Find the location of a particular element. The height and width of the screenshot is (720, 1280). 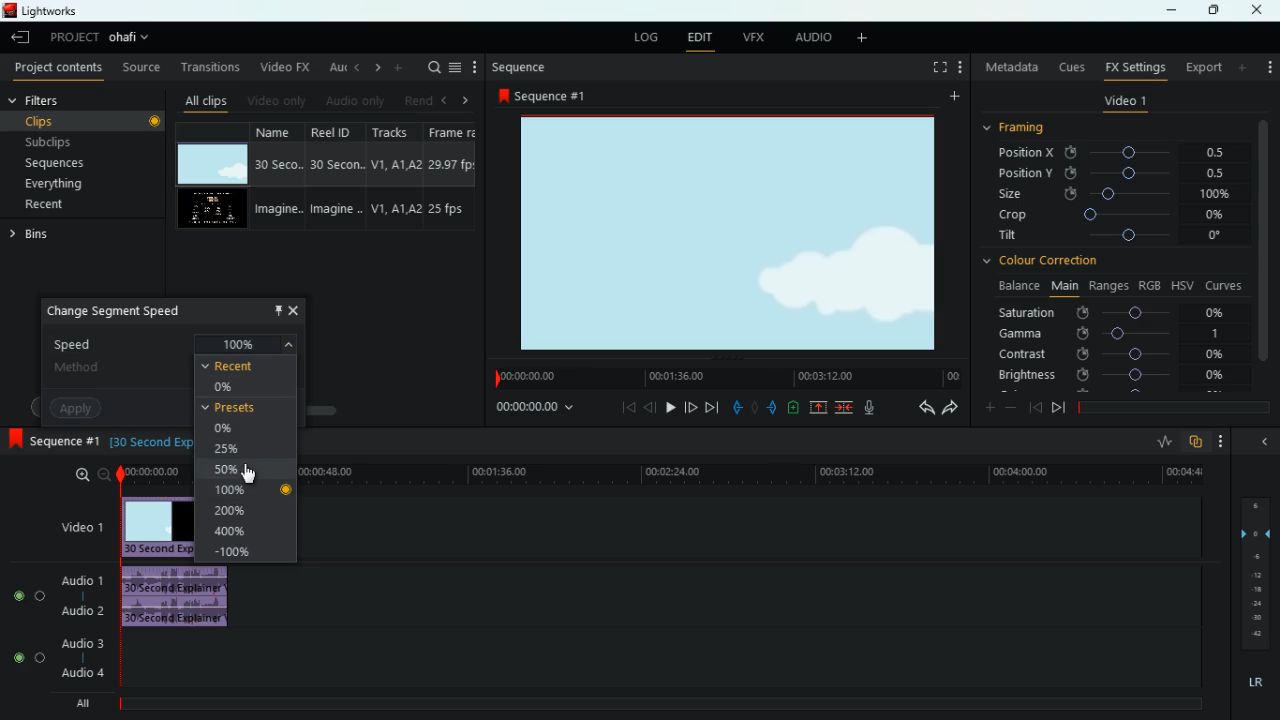

time is located at coordinates (146, 443).